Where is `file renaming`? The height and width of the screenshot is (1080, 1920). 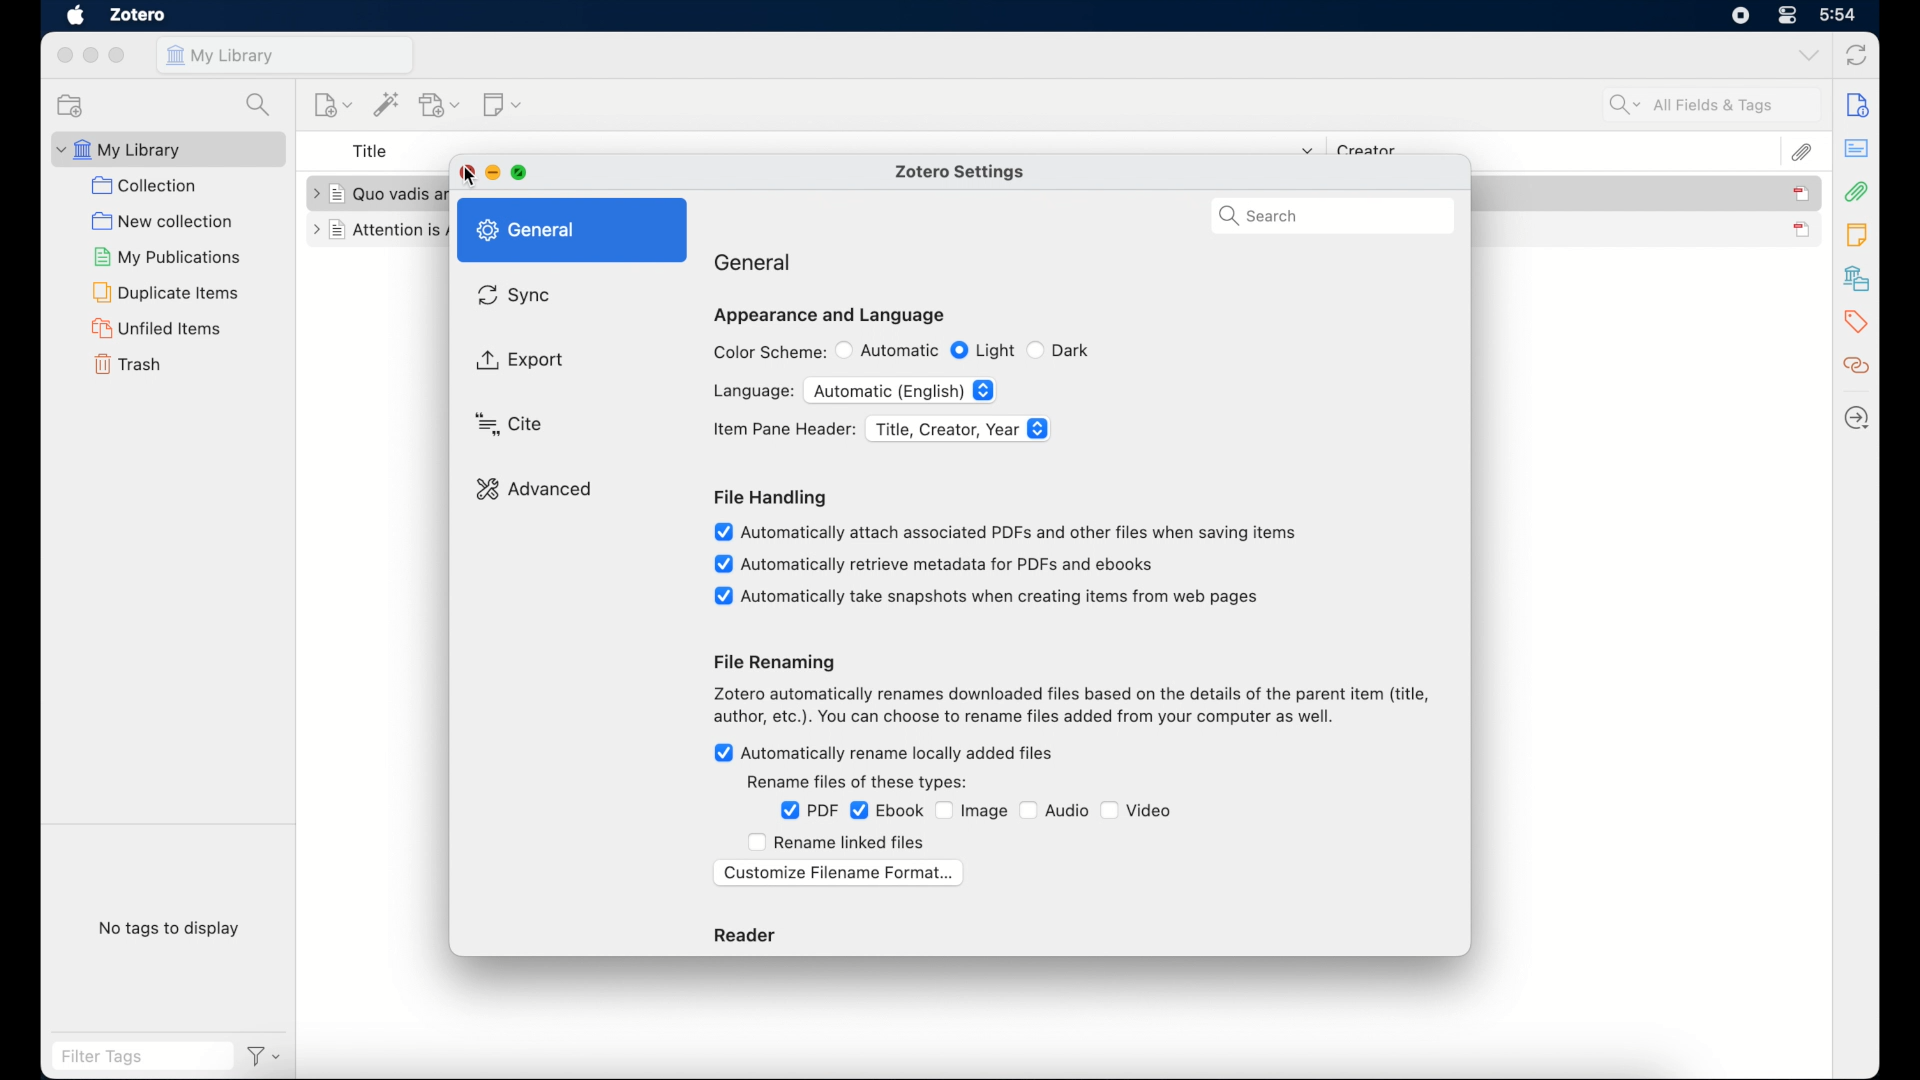 file renaming is located at coordinates (777, 662).